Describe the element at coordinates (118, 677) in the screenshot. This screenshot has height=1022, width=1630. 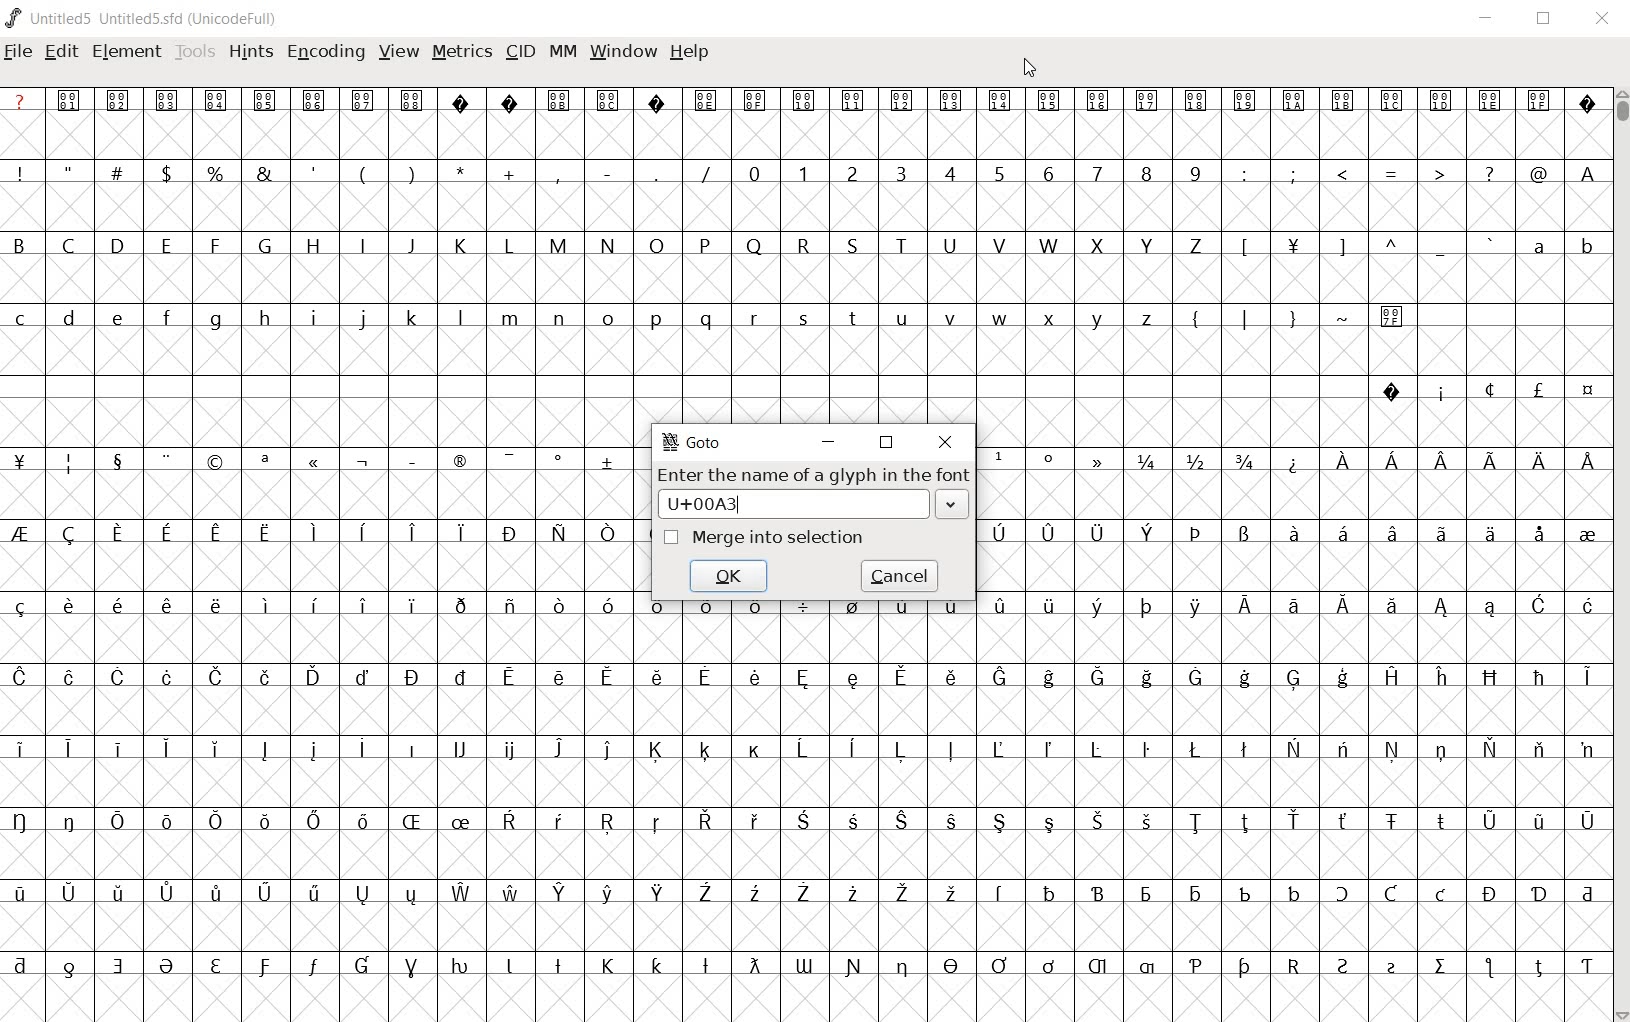
I see `Symbol` at that location.